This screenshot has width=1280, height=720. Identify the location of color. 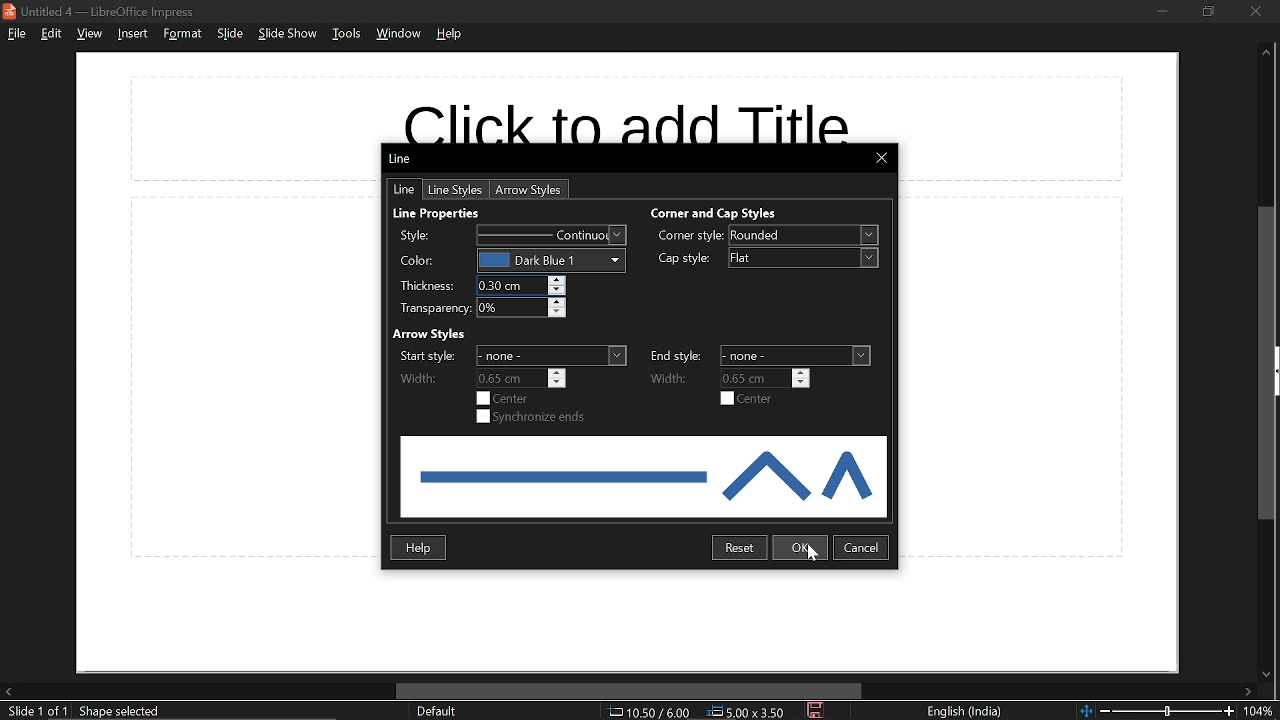
(550, 260).